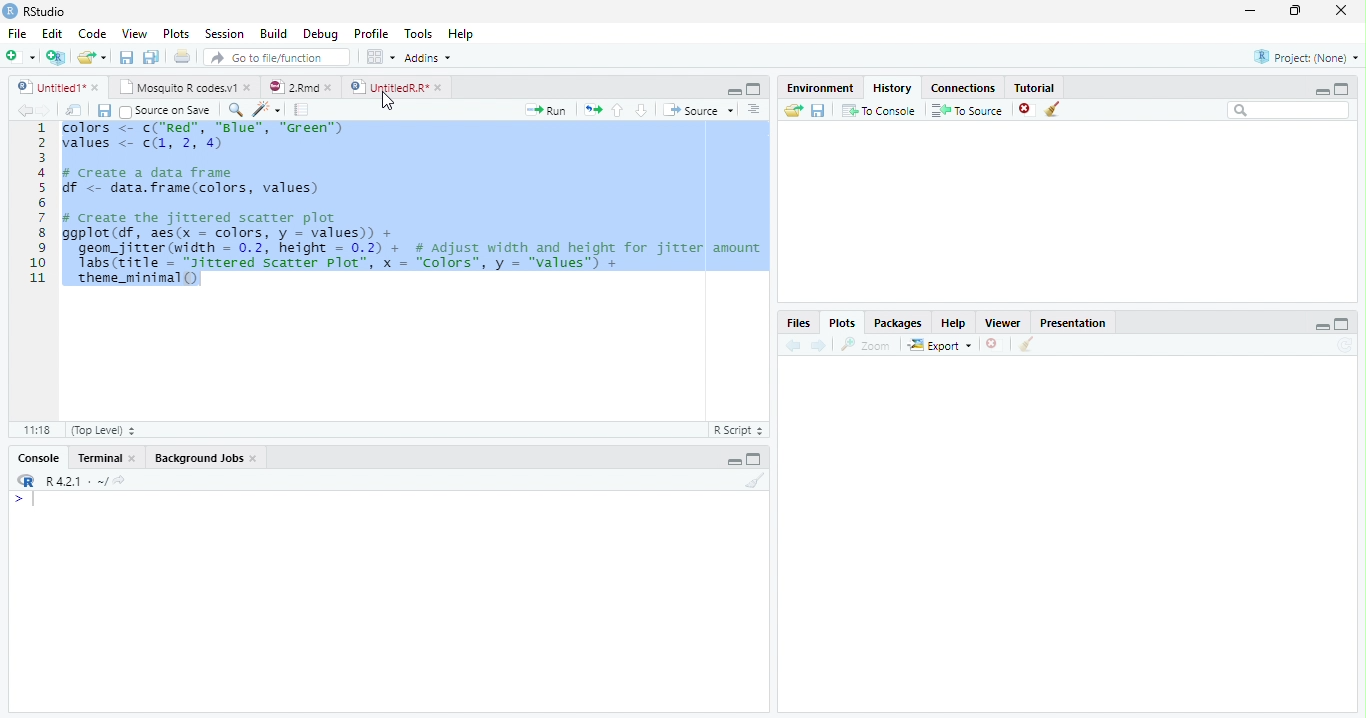  Describe the element at coordinates (818, 110) in the screenshot. I see `Save history into a file` at that location.